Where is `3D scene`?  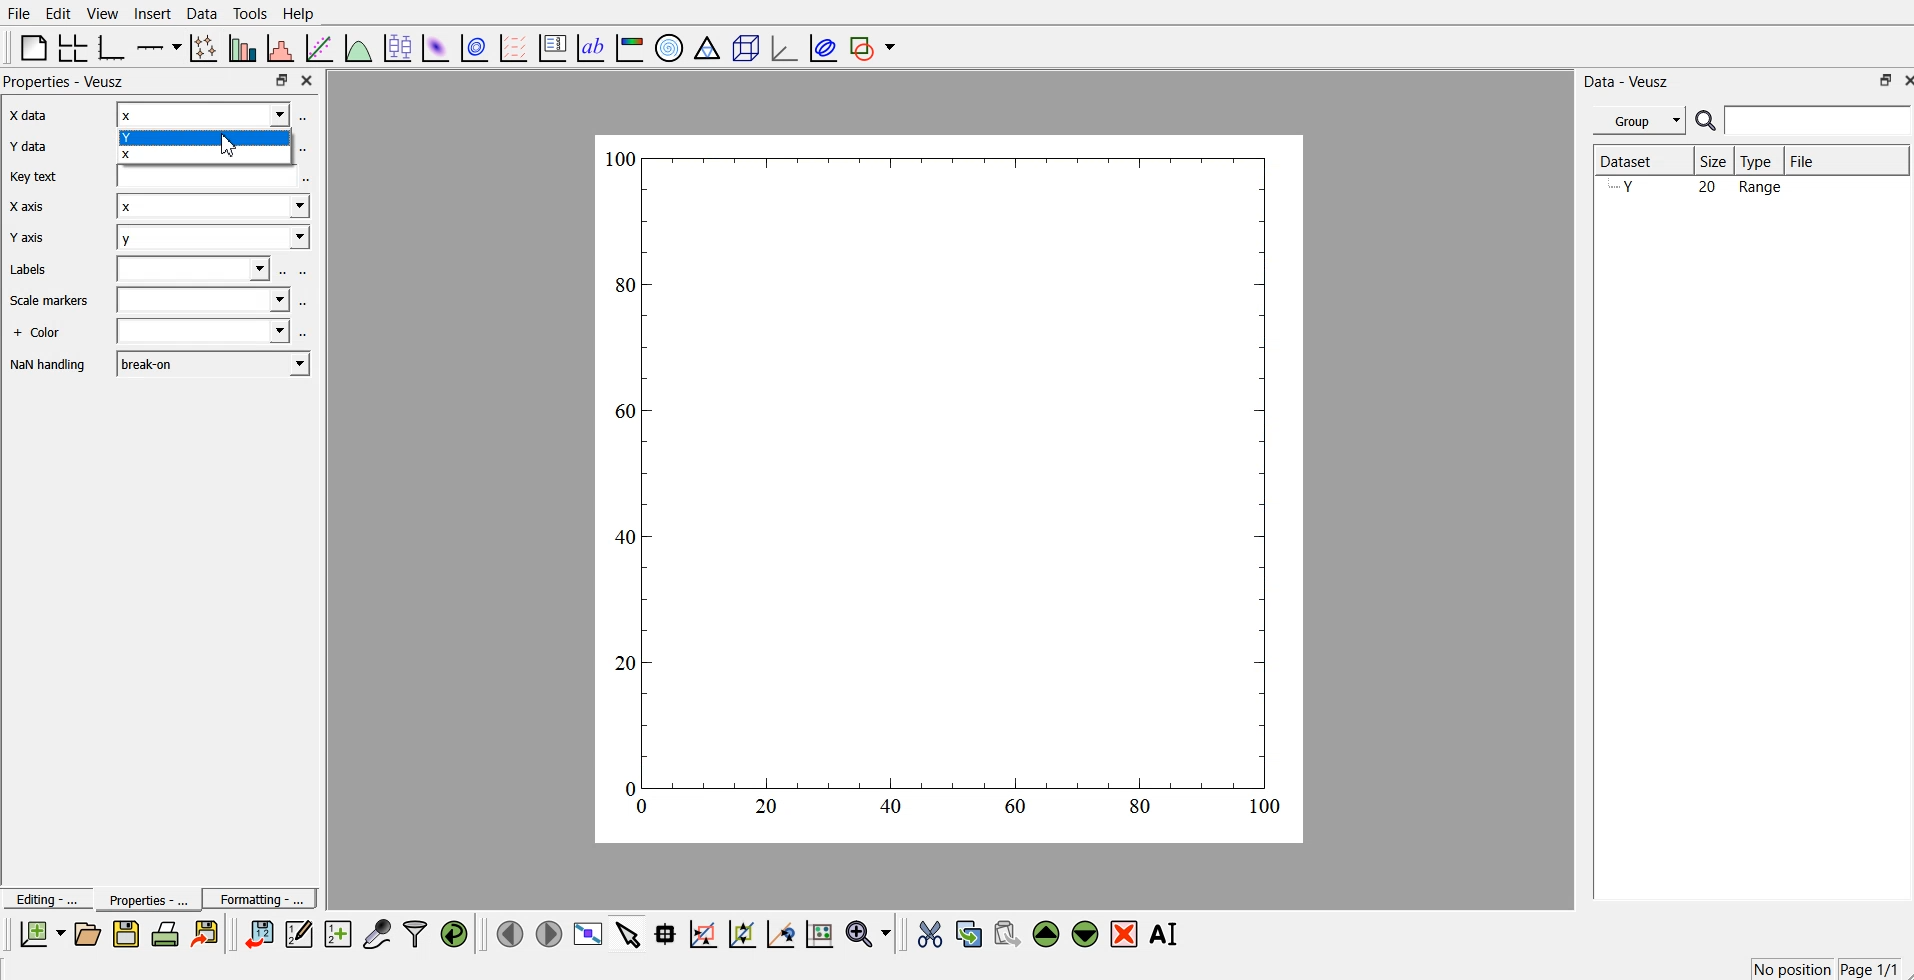 3D scene is located at coordinates (745, 46).